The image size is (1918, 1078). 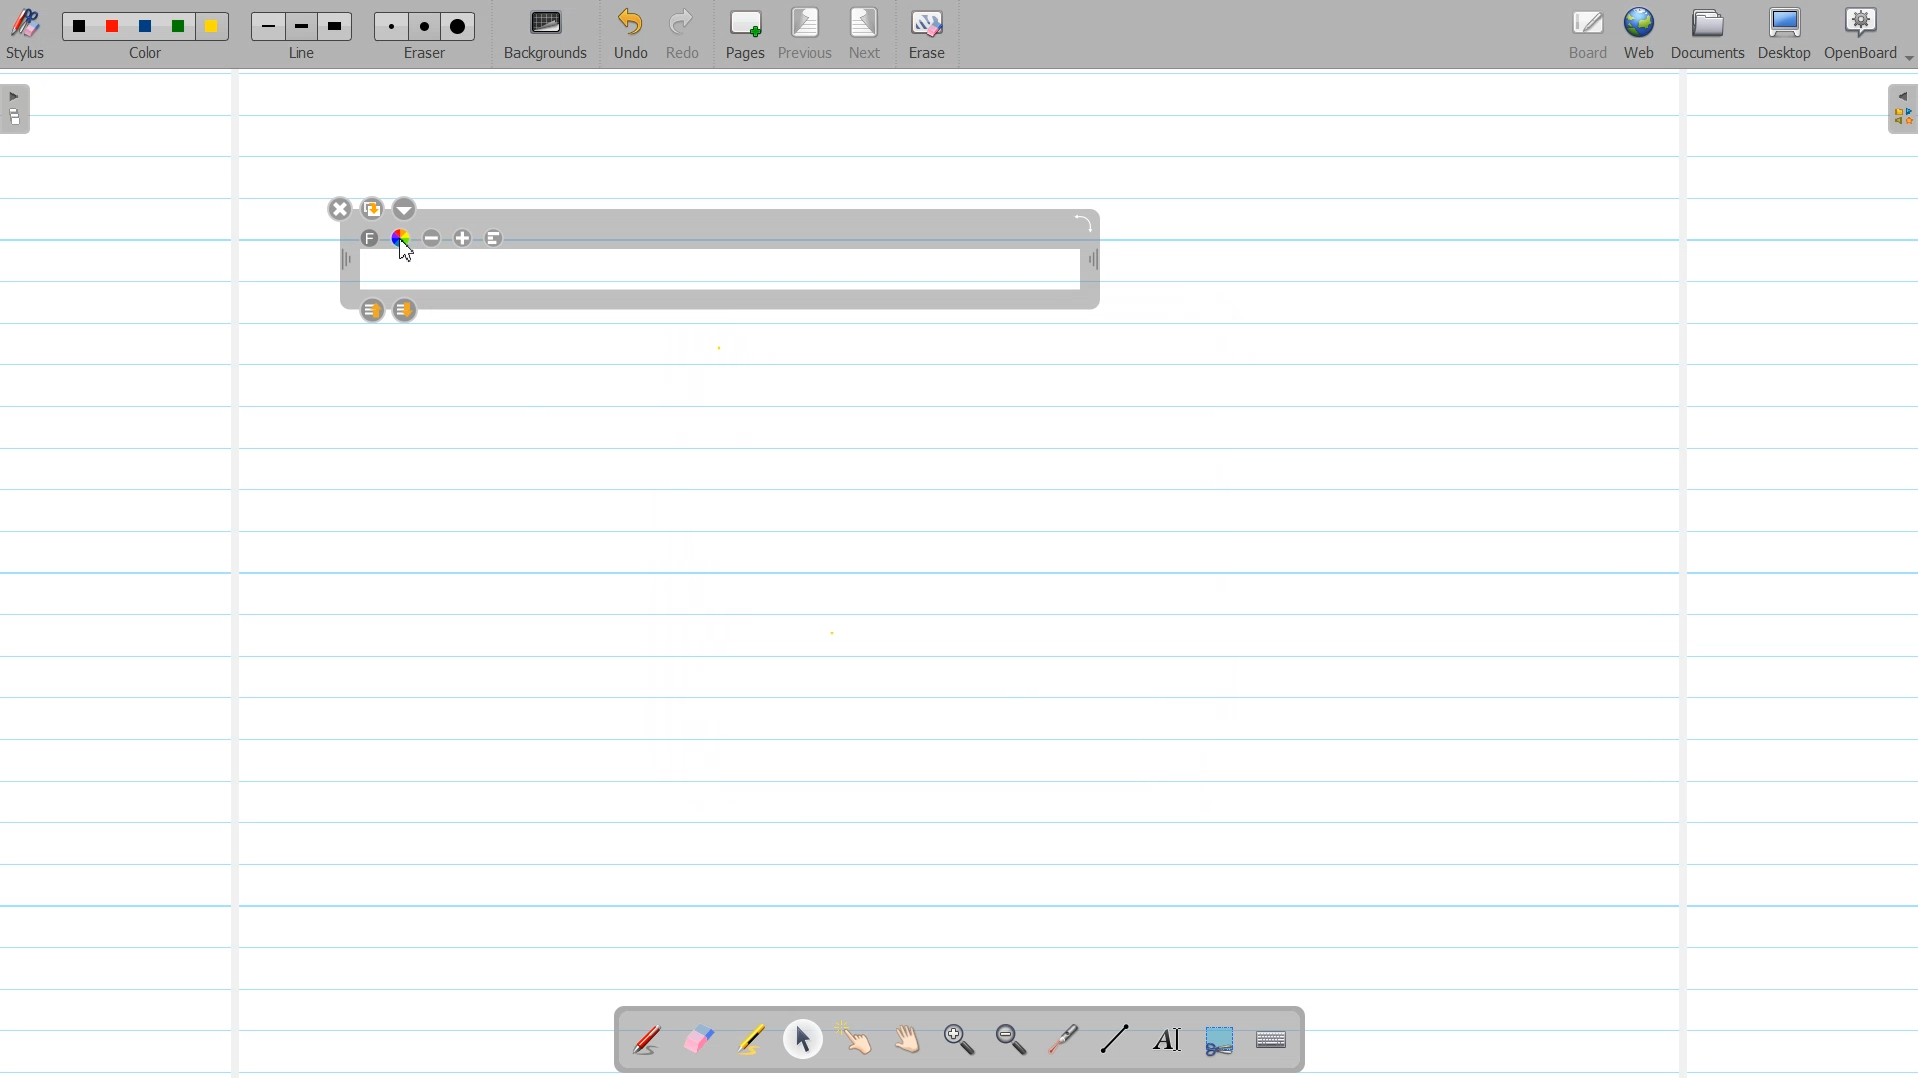 What do you see at coordinates (1114, 1040) in the screenshot?
I see `Draw Lines` at bounding box center [1114, 1040].